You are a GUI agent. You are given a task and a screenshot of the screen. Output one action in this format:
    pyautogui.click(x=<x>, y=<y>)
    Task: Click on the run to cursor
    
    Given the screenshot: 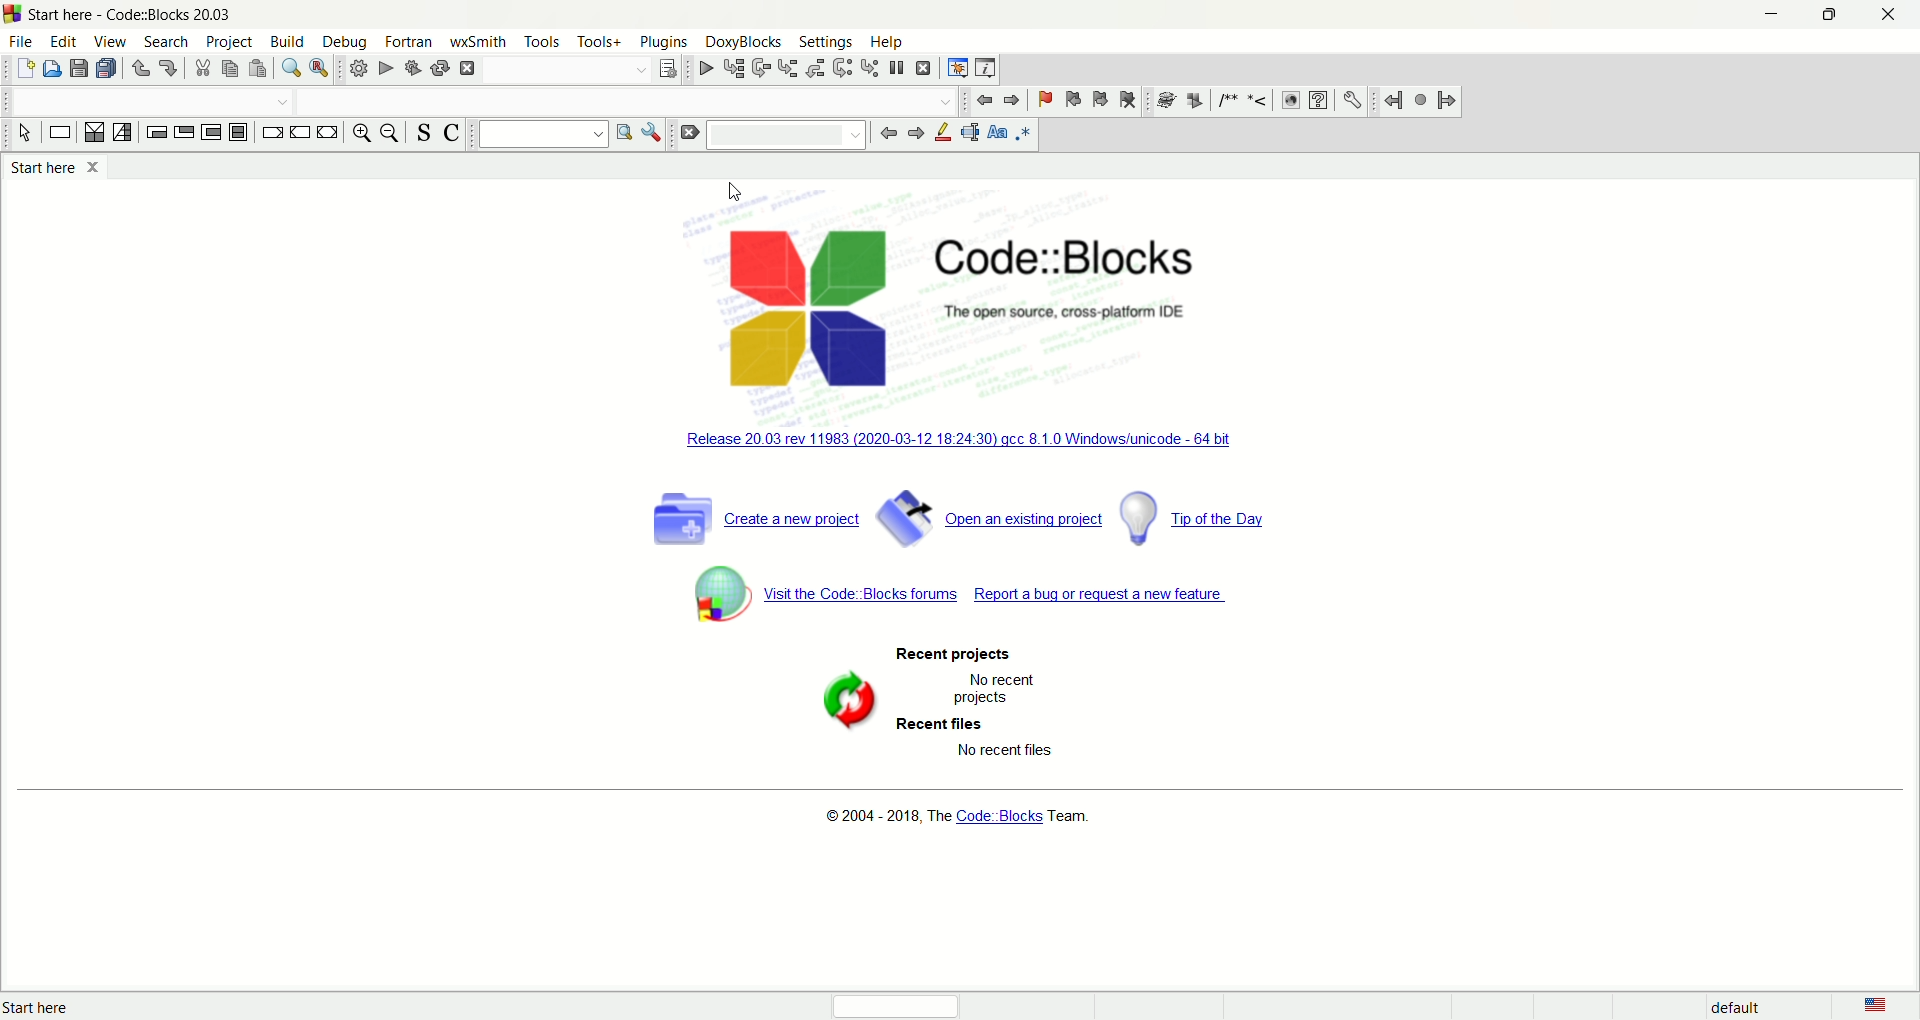 What is the action you would take?
    pyautogui.click(x=732, y=69)
    